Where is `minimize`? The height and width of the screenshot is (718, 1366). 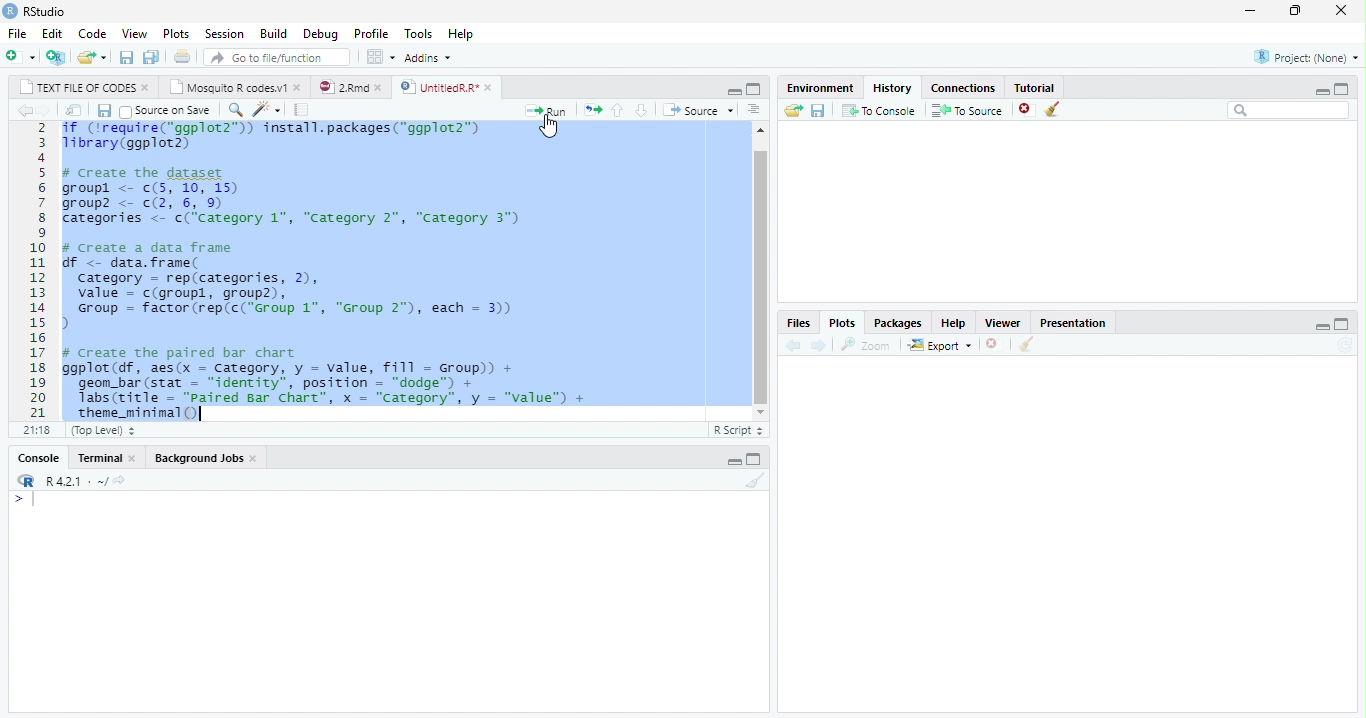
minimize is located at coordinates (1324, 326).